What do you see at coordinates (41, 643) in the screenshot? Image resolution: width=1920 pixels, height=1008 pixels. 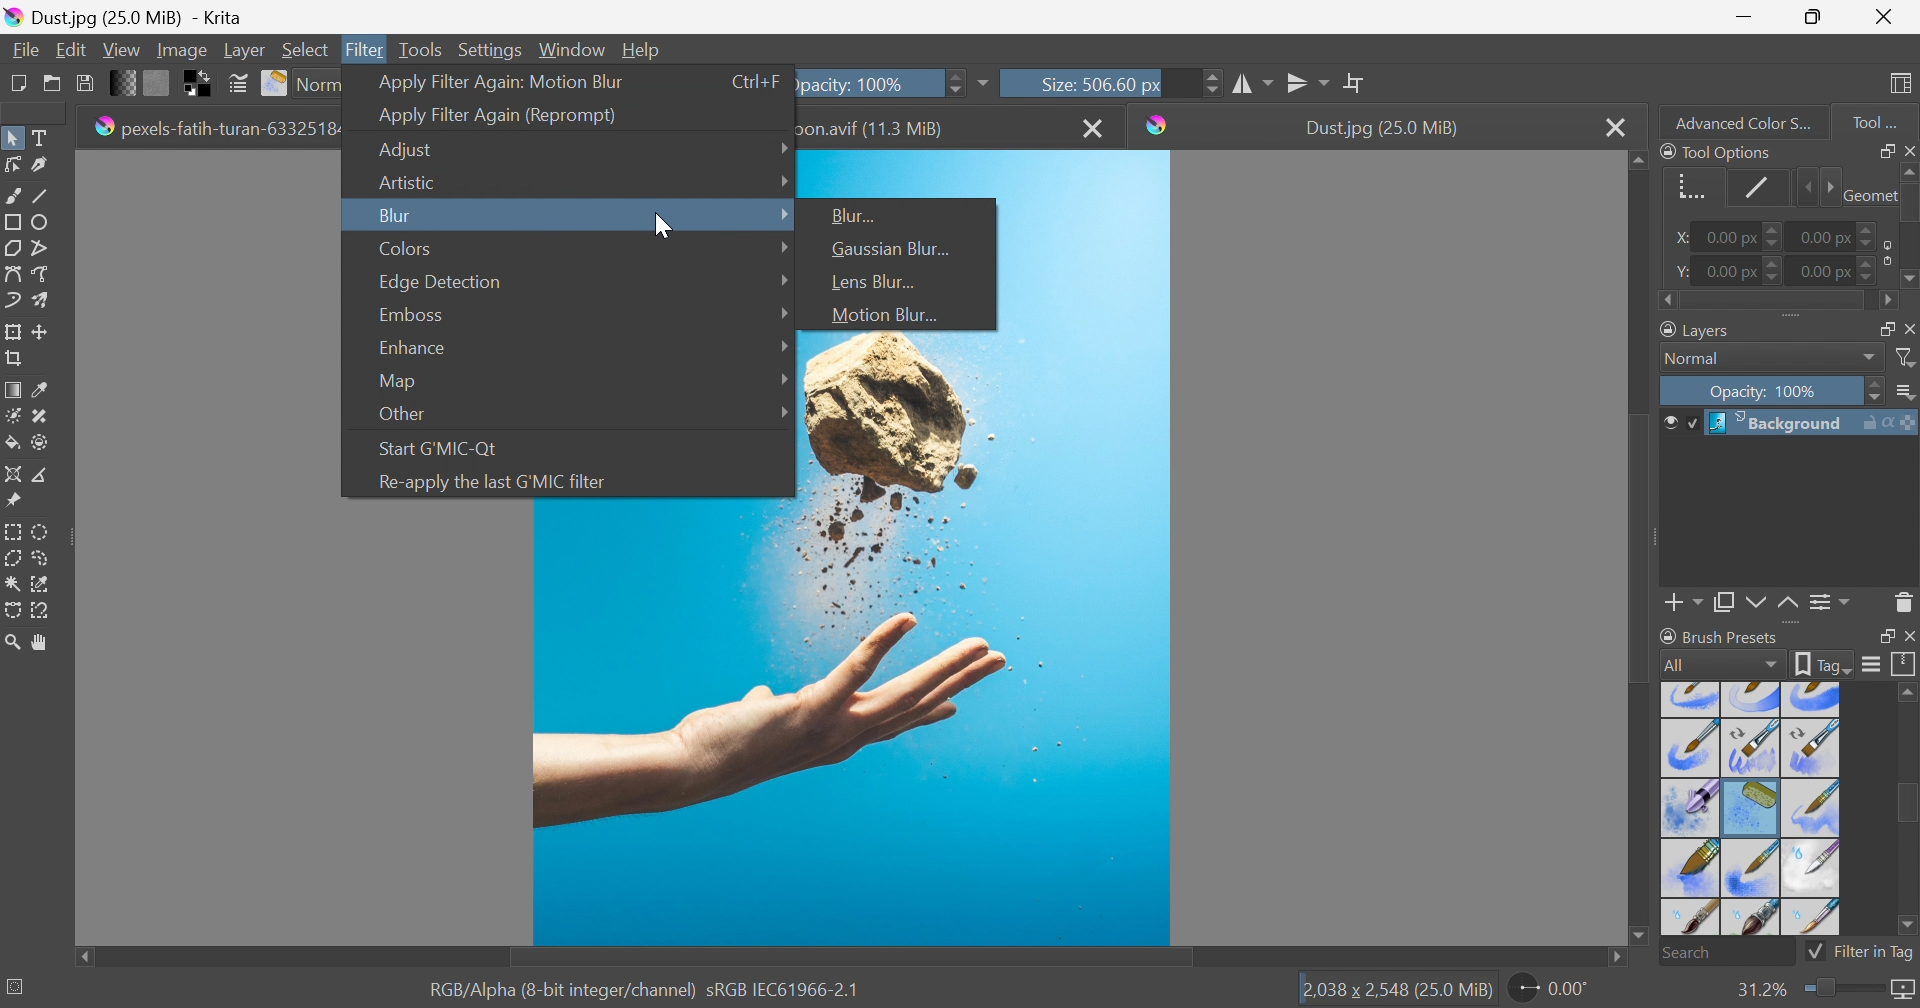 I see `Pan tool` at bounding box center [41, 643].